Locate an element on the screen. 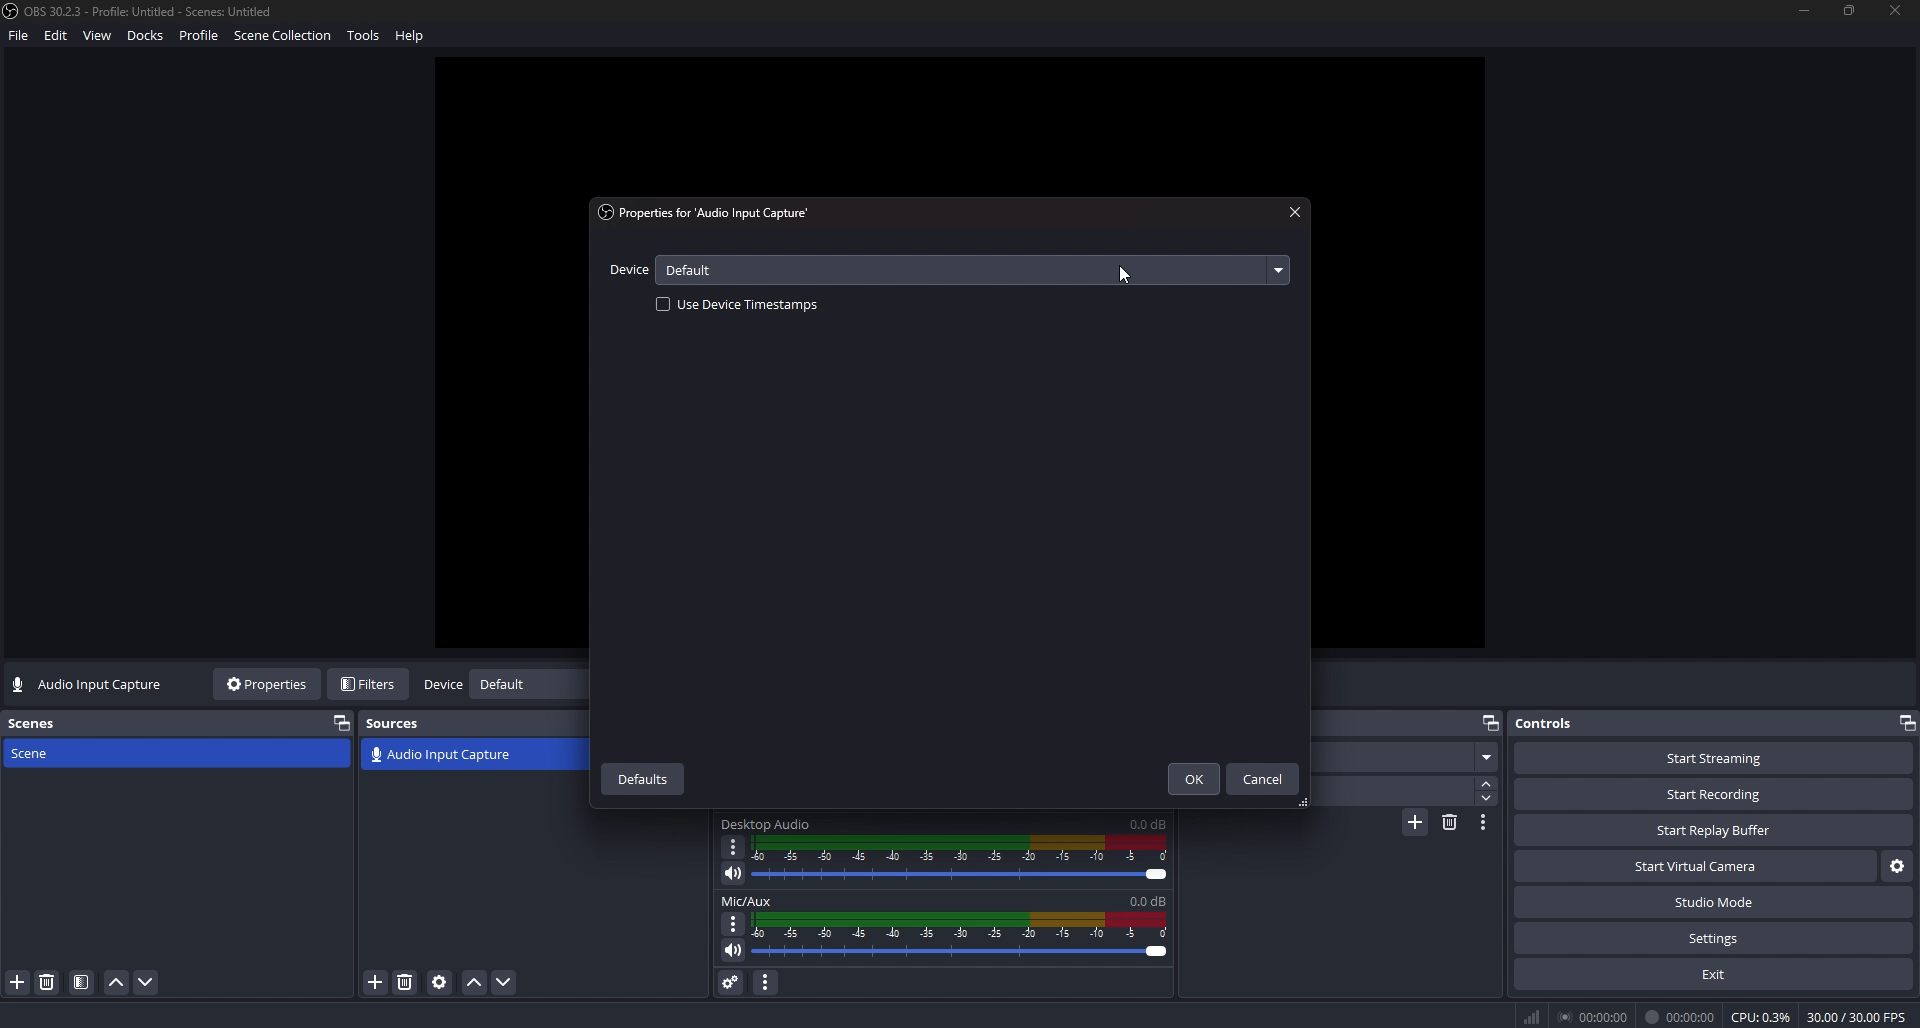  select device is located at coordinates (974, 269).